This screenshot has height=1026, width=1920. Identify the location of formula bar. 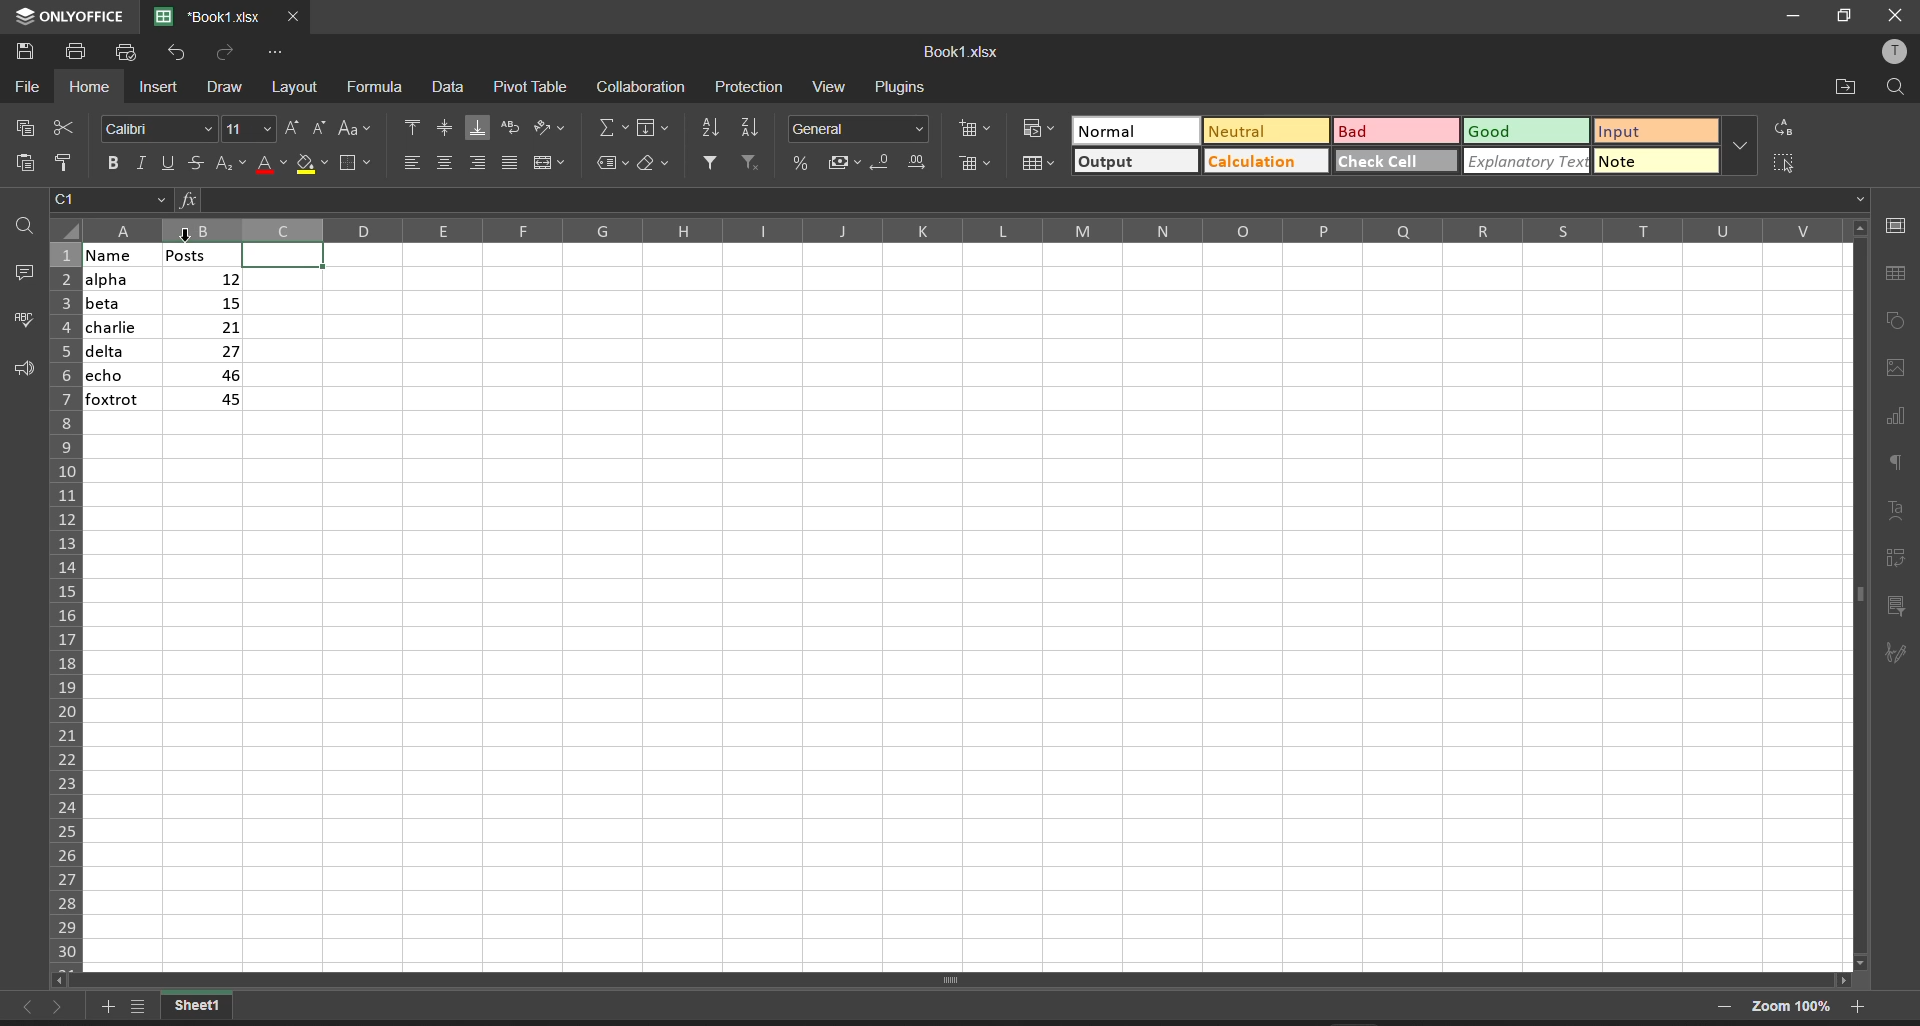
(1039, 202).